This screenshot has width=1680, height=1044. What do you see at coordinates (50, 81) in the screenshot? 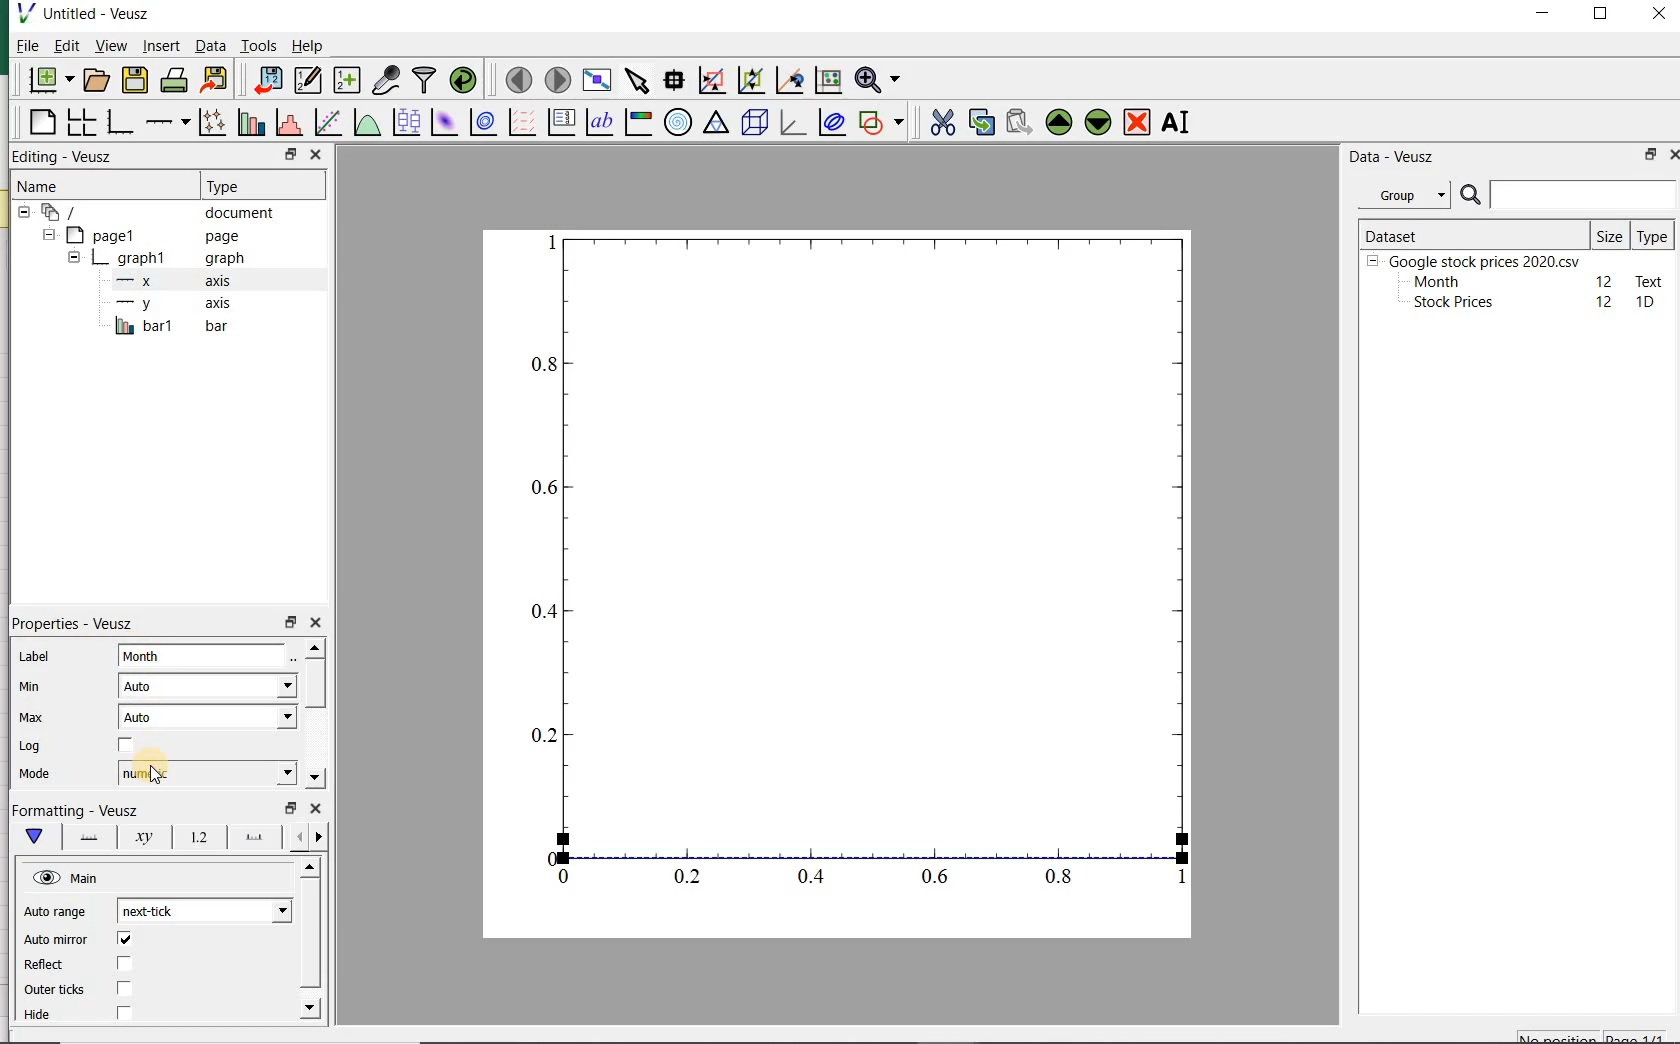
I see `new document` at bounding box center [50, 81].